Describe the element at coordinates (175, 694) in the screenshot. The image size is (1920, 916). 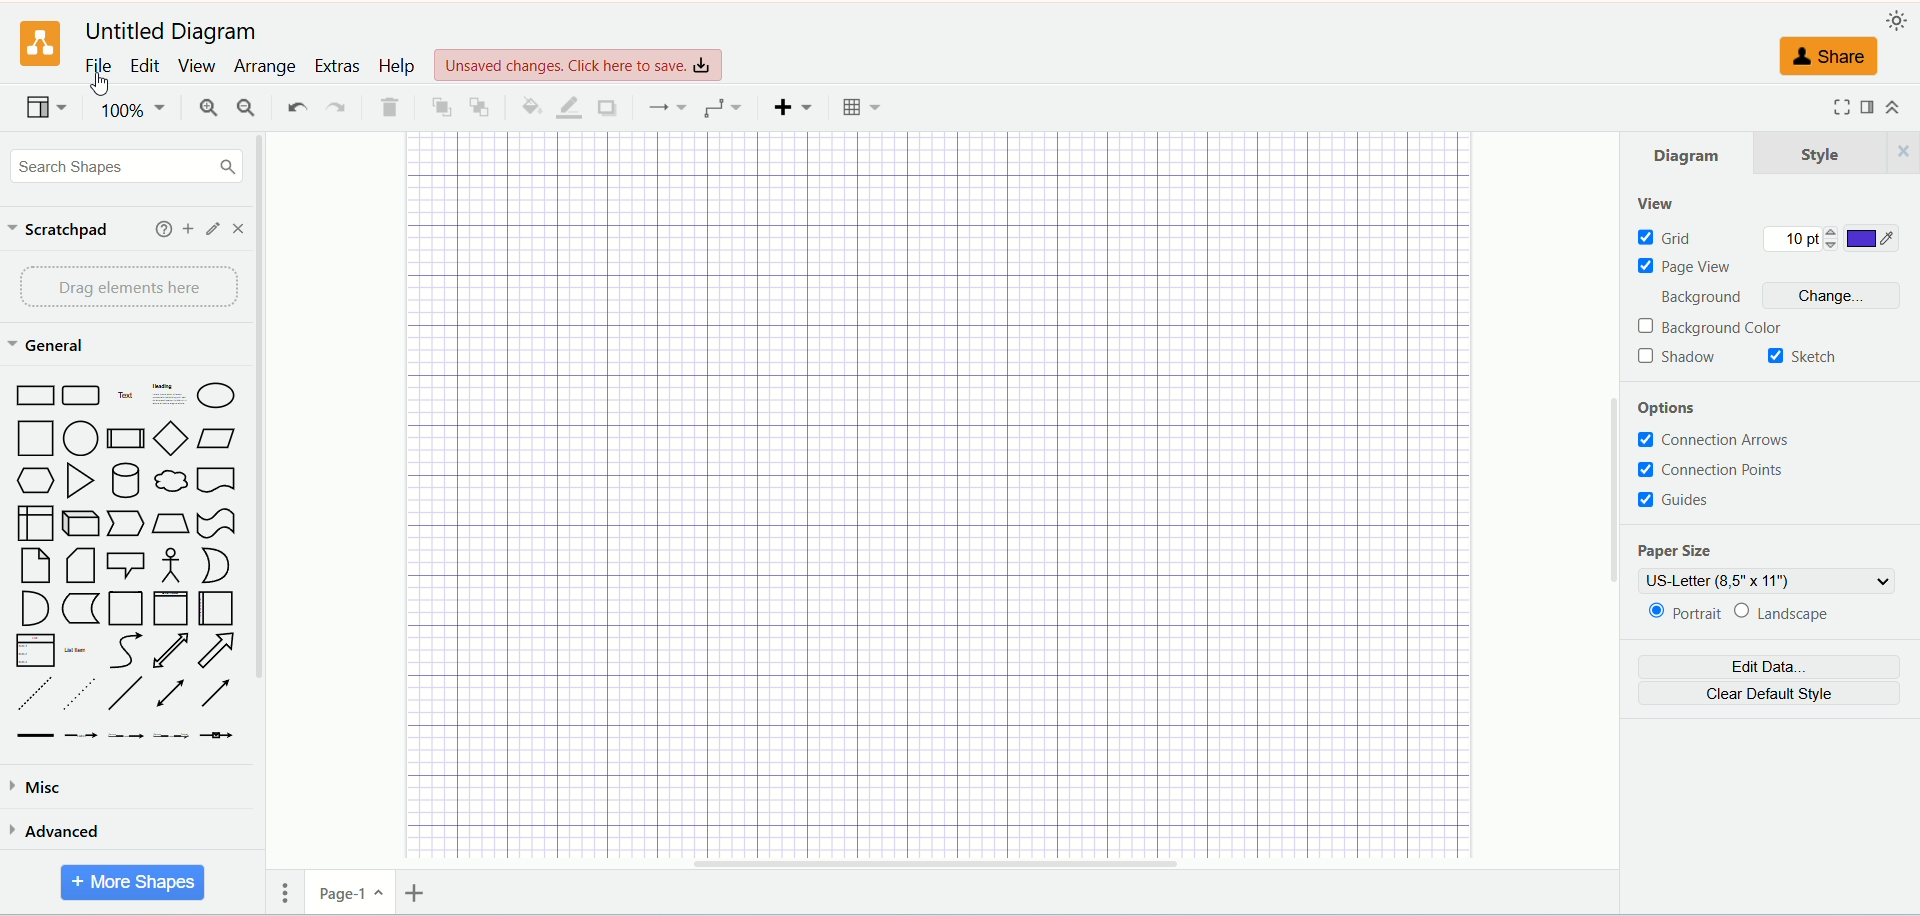
I see `Bidirectional Connector` at that location.